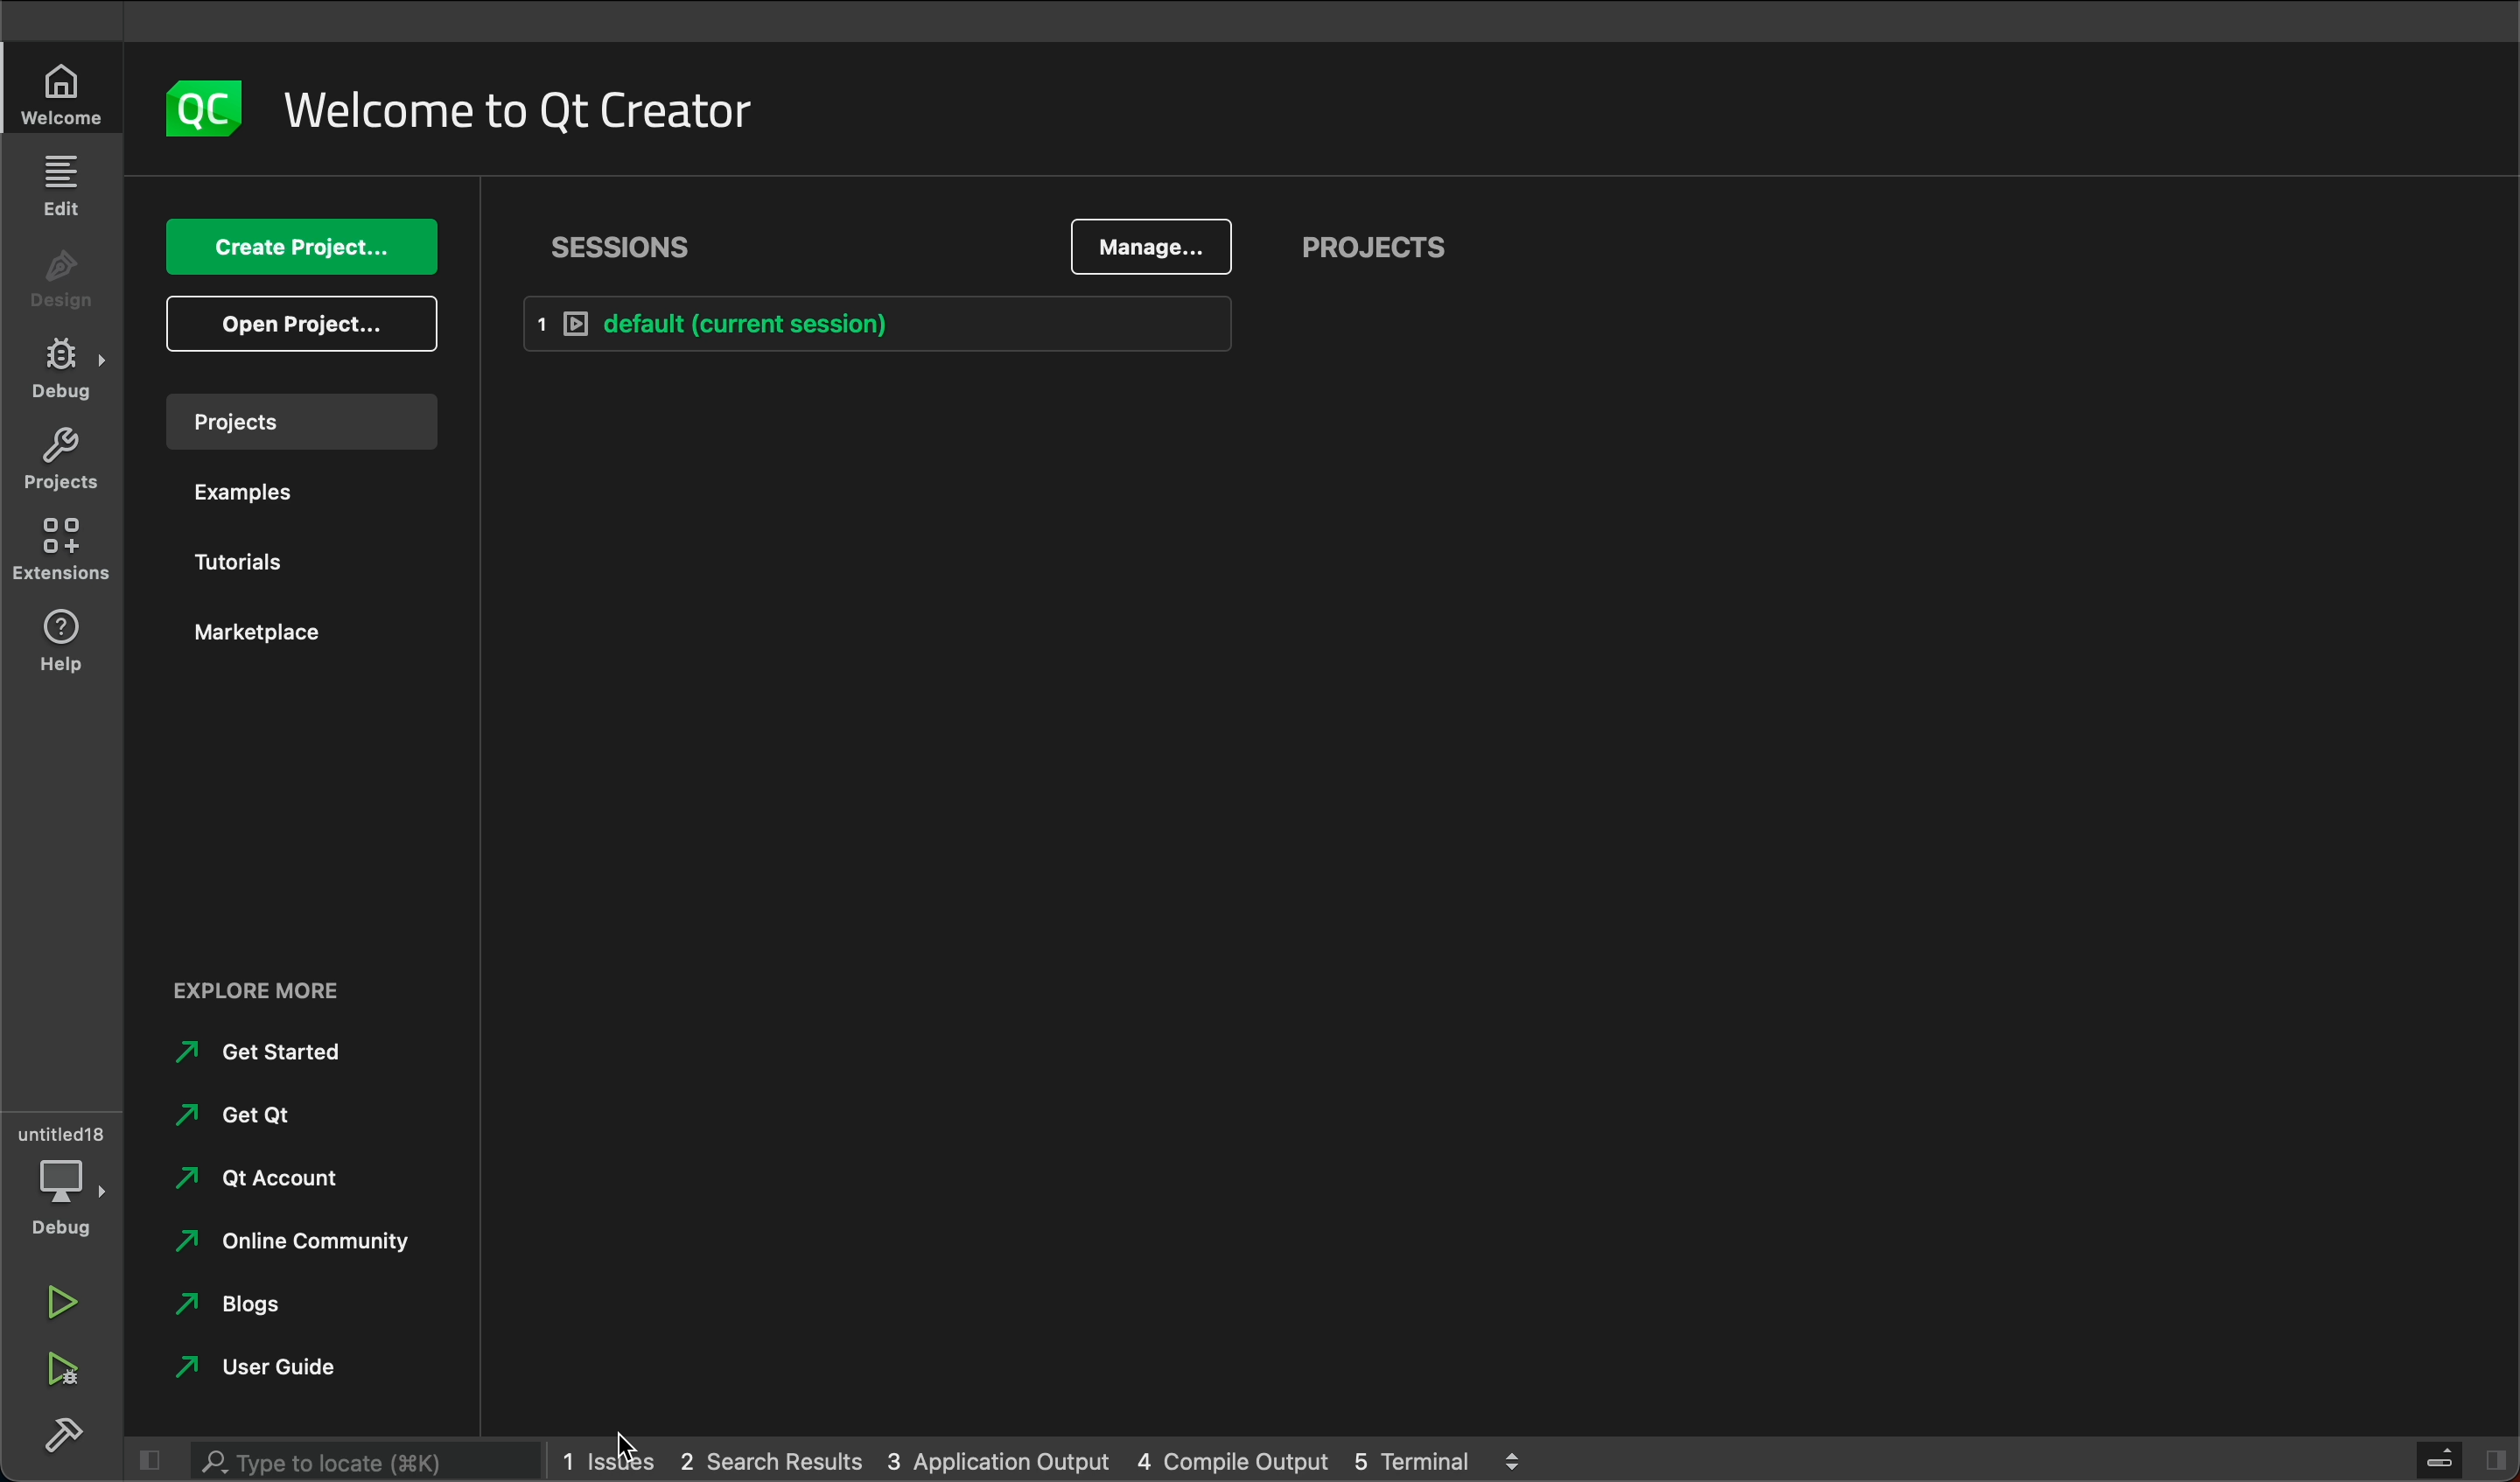  I want to click on untitled, so click(54, 1138).